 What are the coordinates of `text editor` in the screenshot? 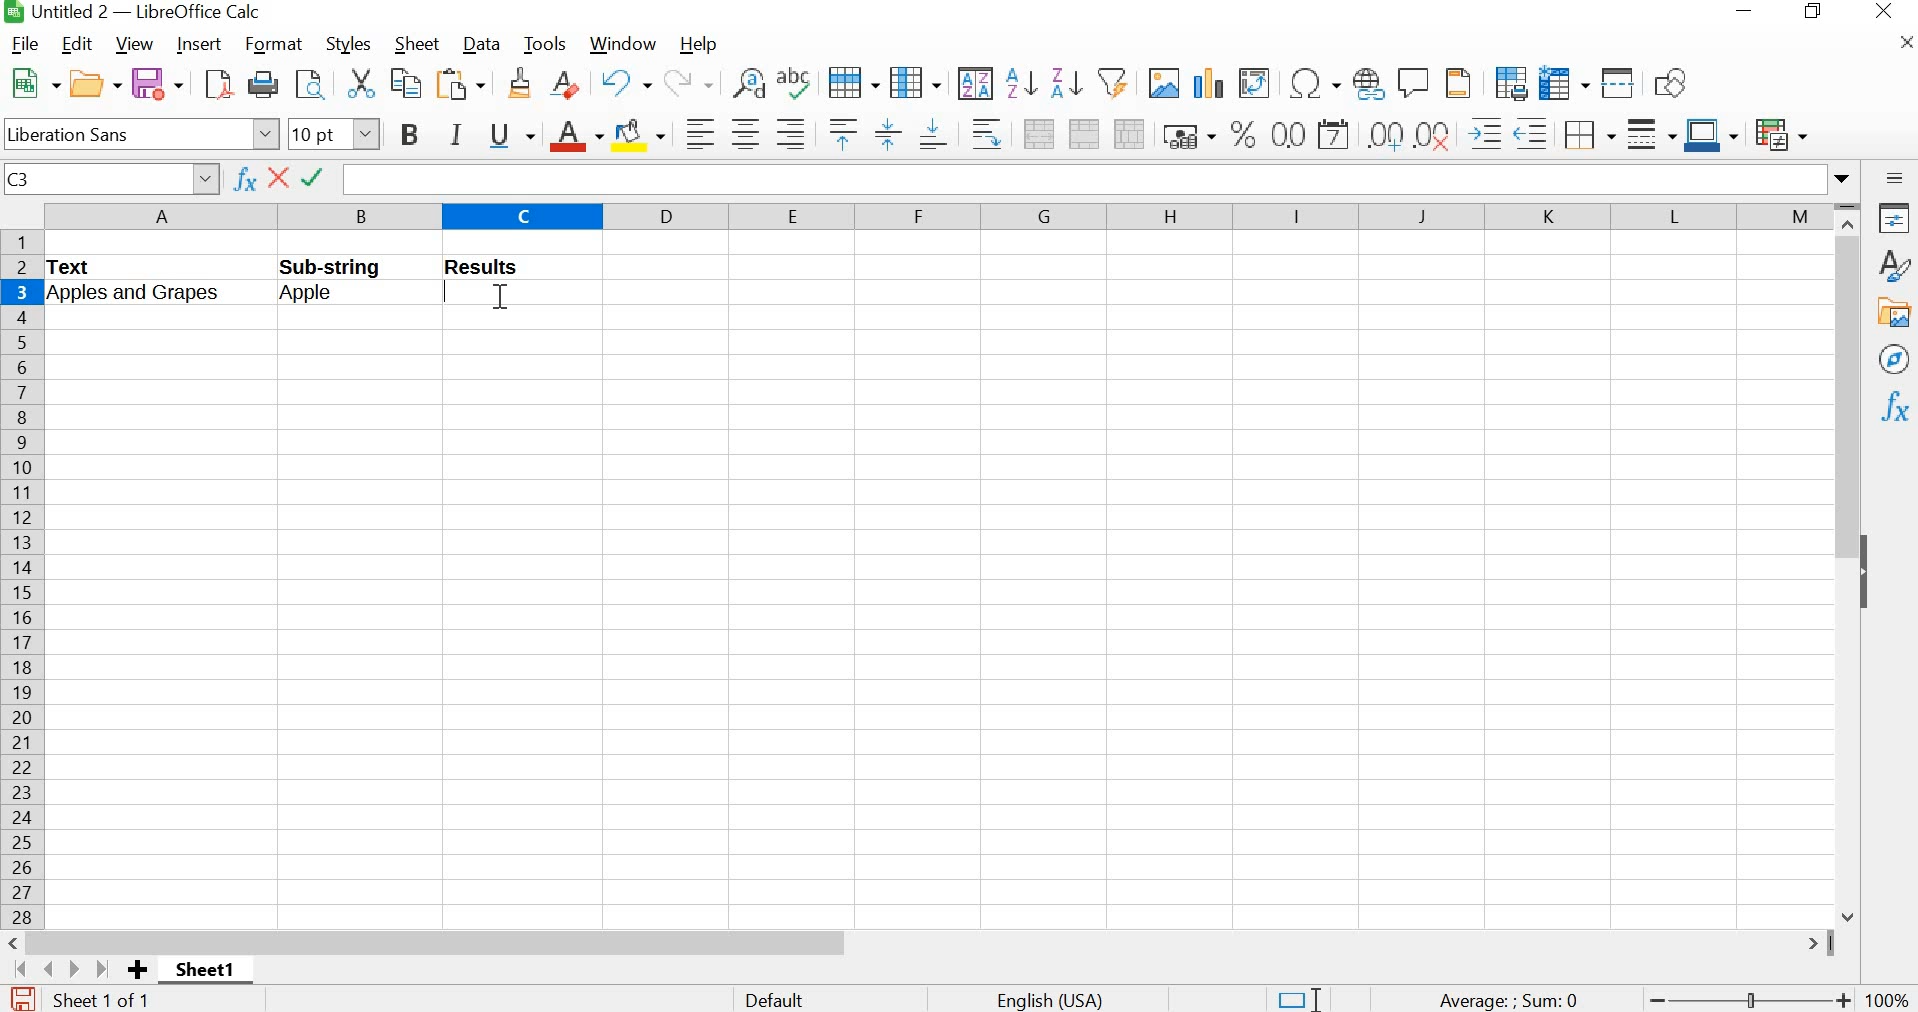 It's located at (455, 291).